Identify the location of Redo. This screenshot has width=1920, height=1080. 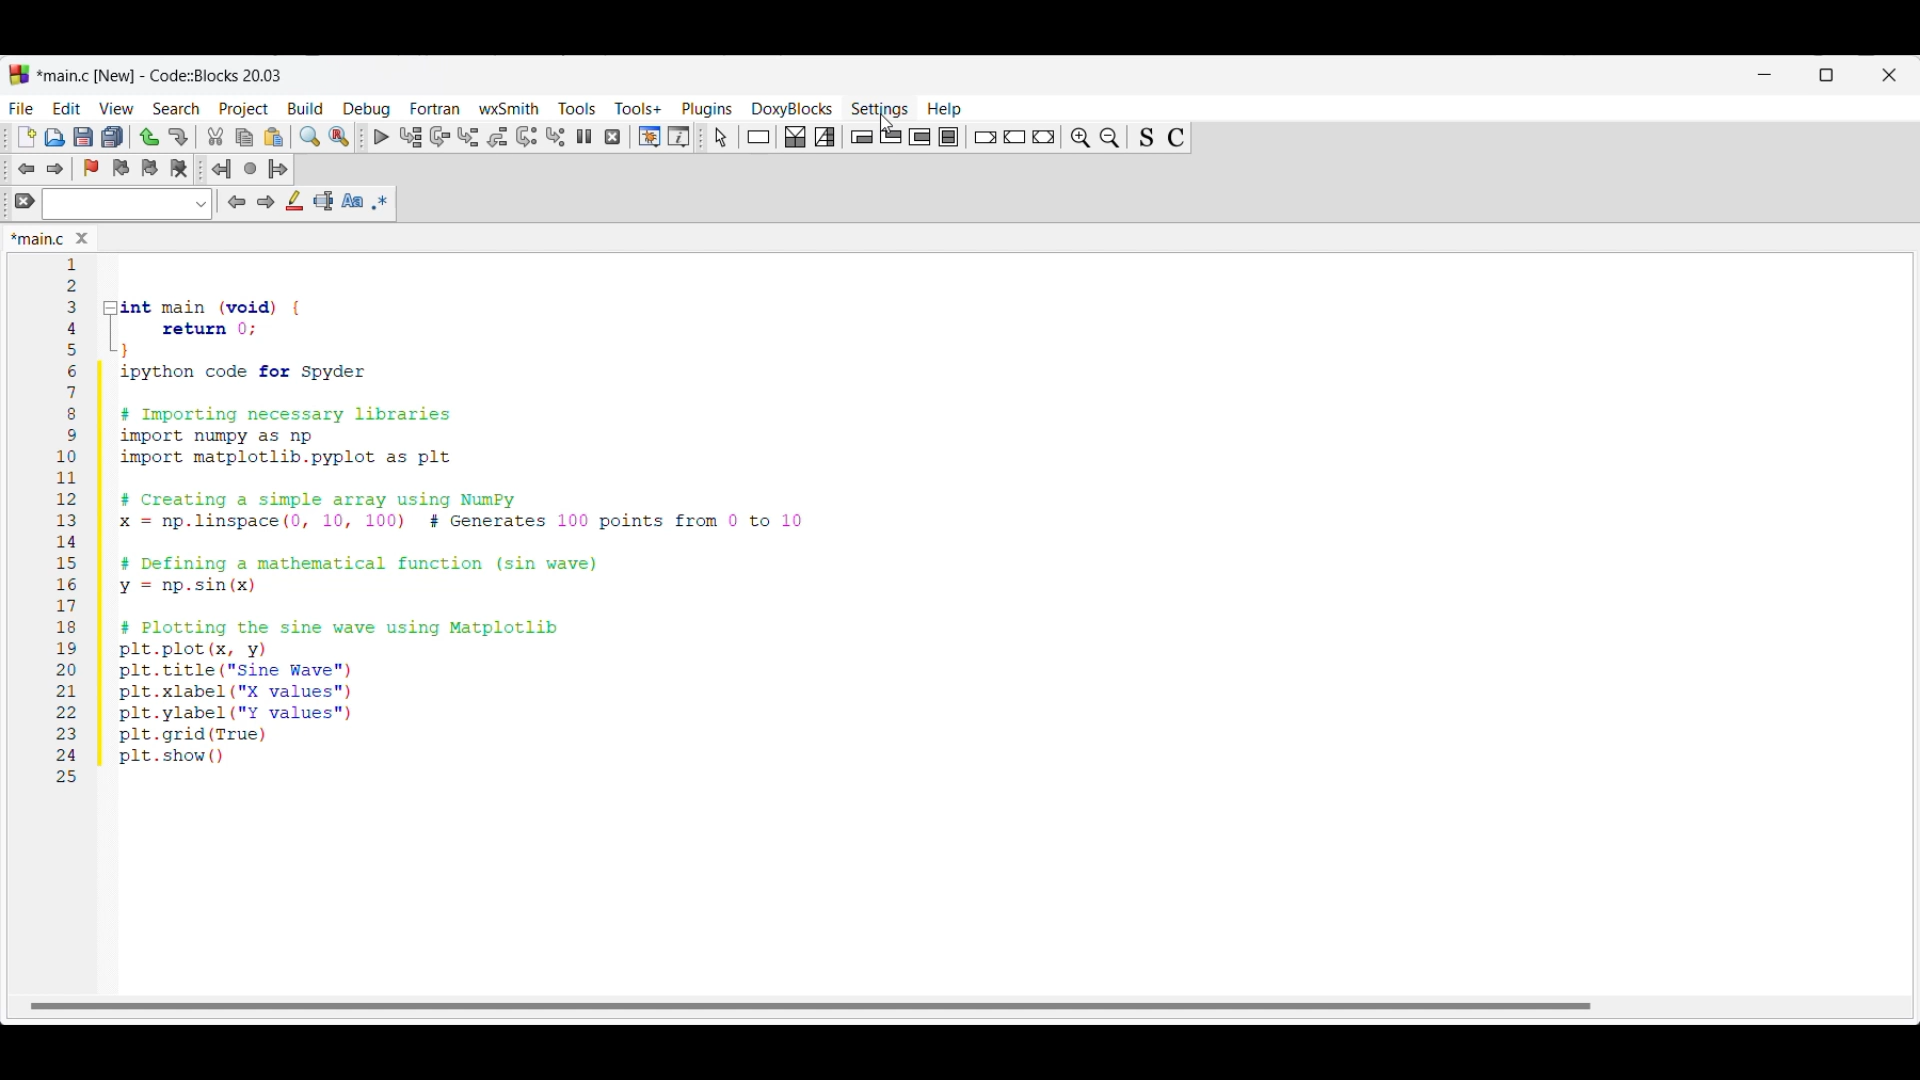
(178, 137).